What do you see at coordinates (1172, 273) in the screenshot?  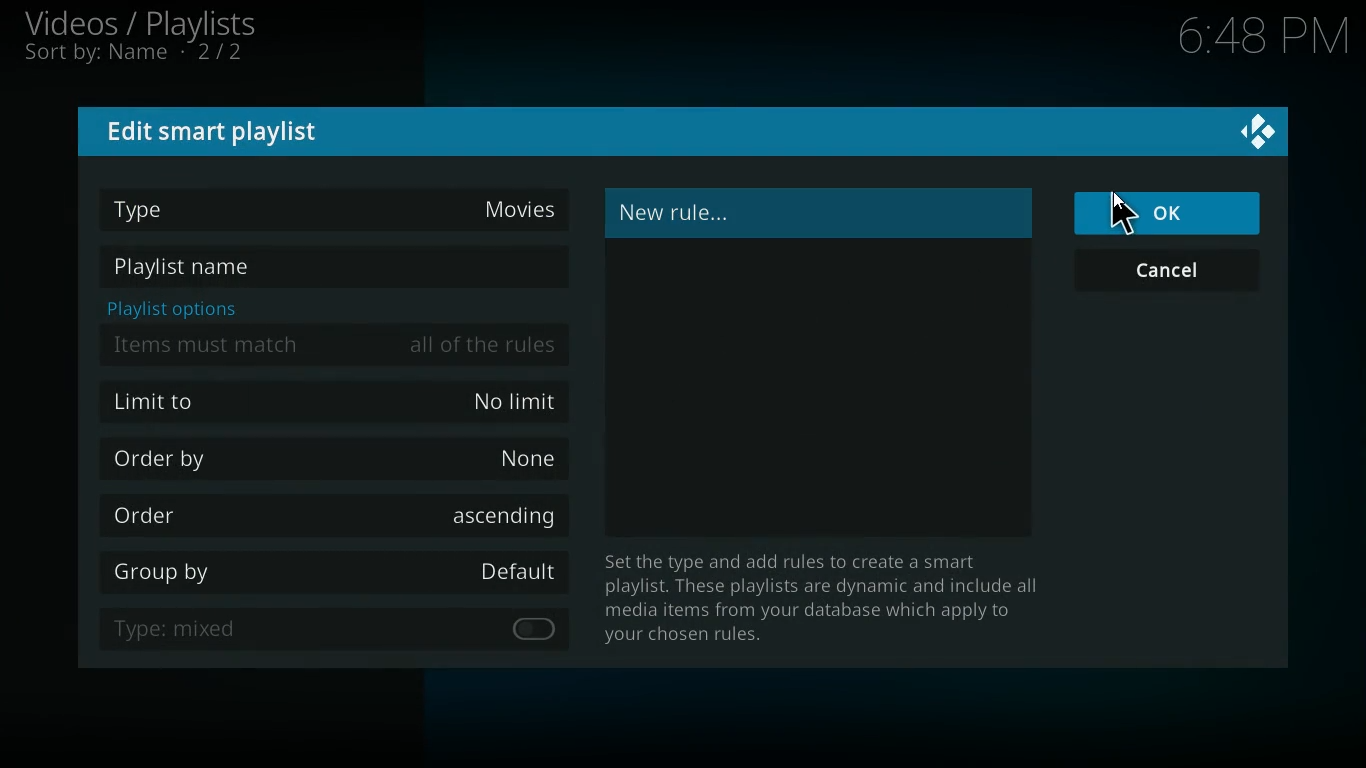 I see `cancel` at bounding box center [1172, 273].